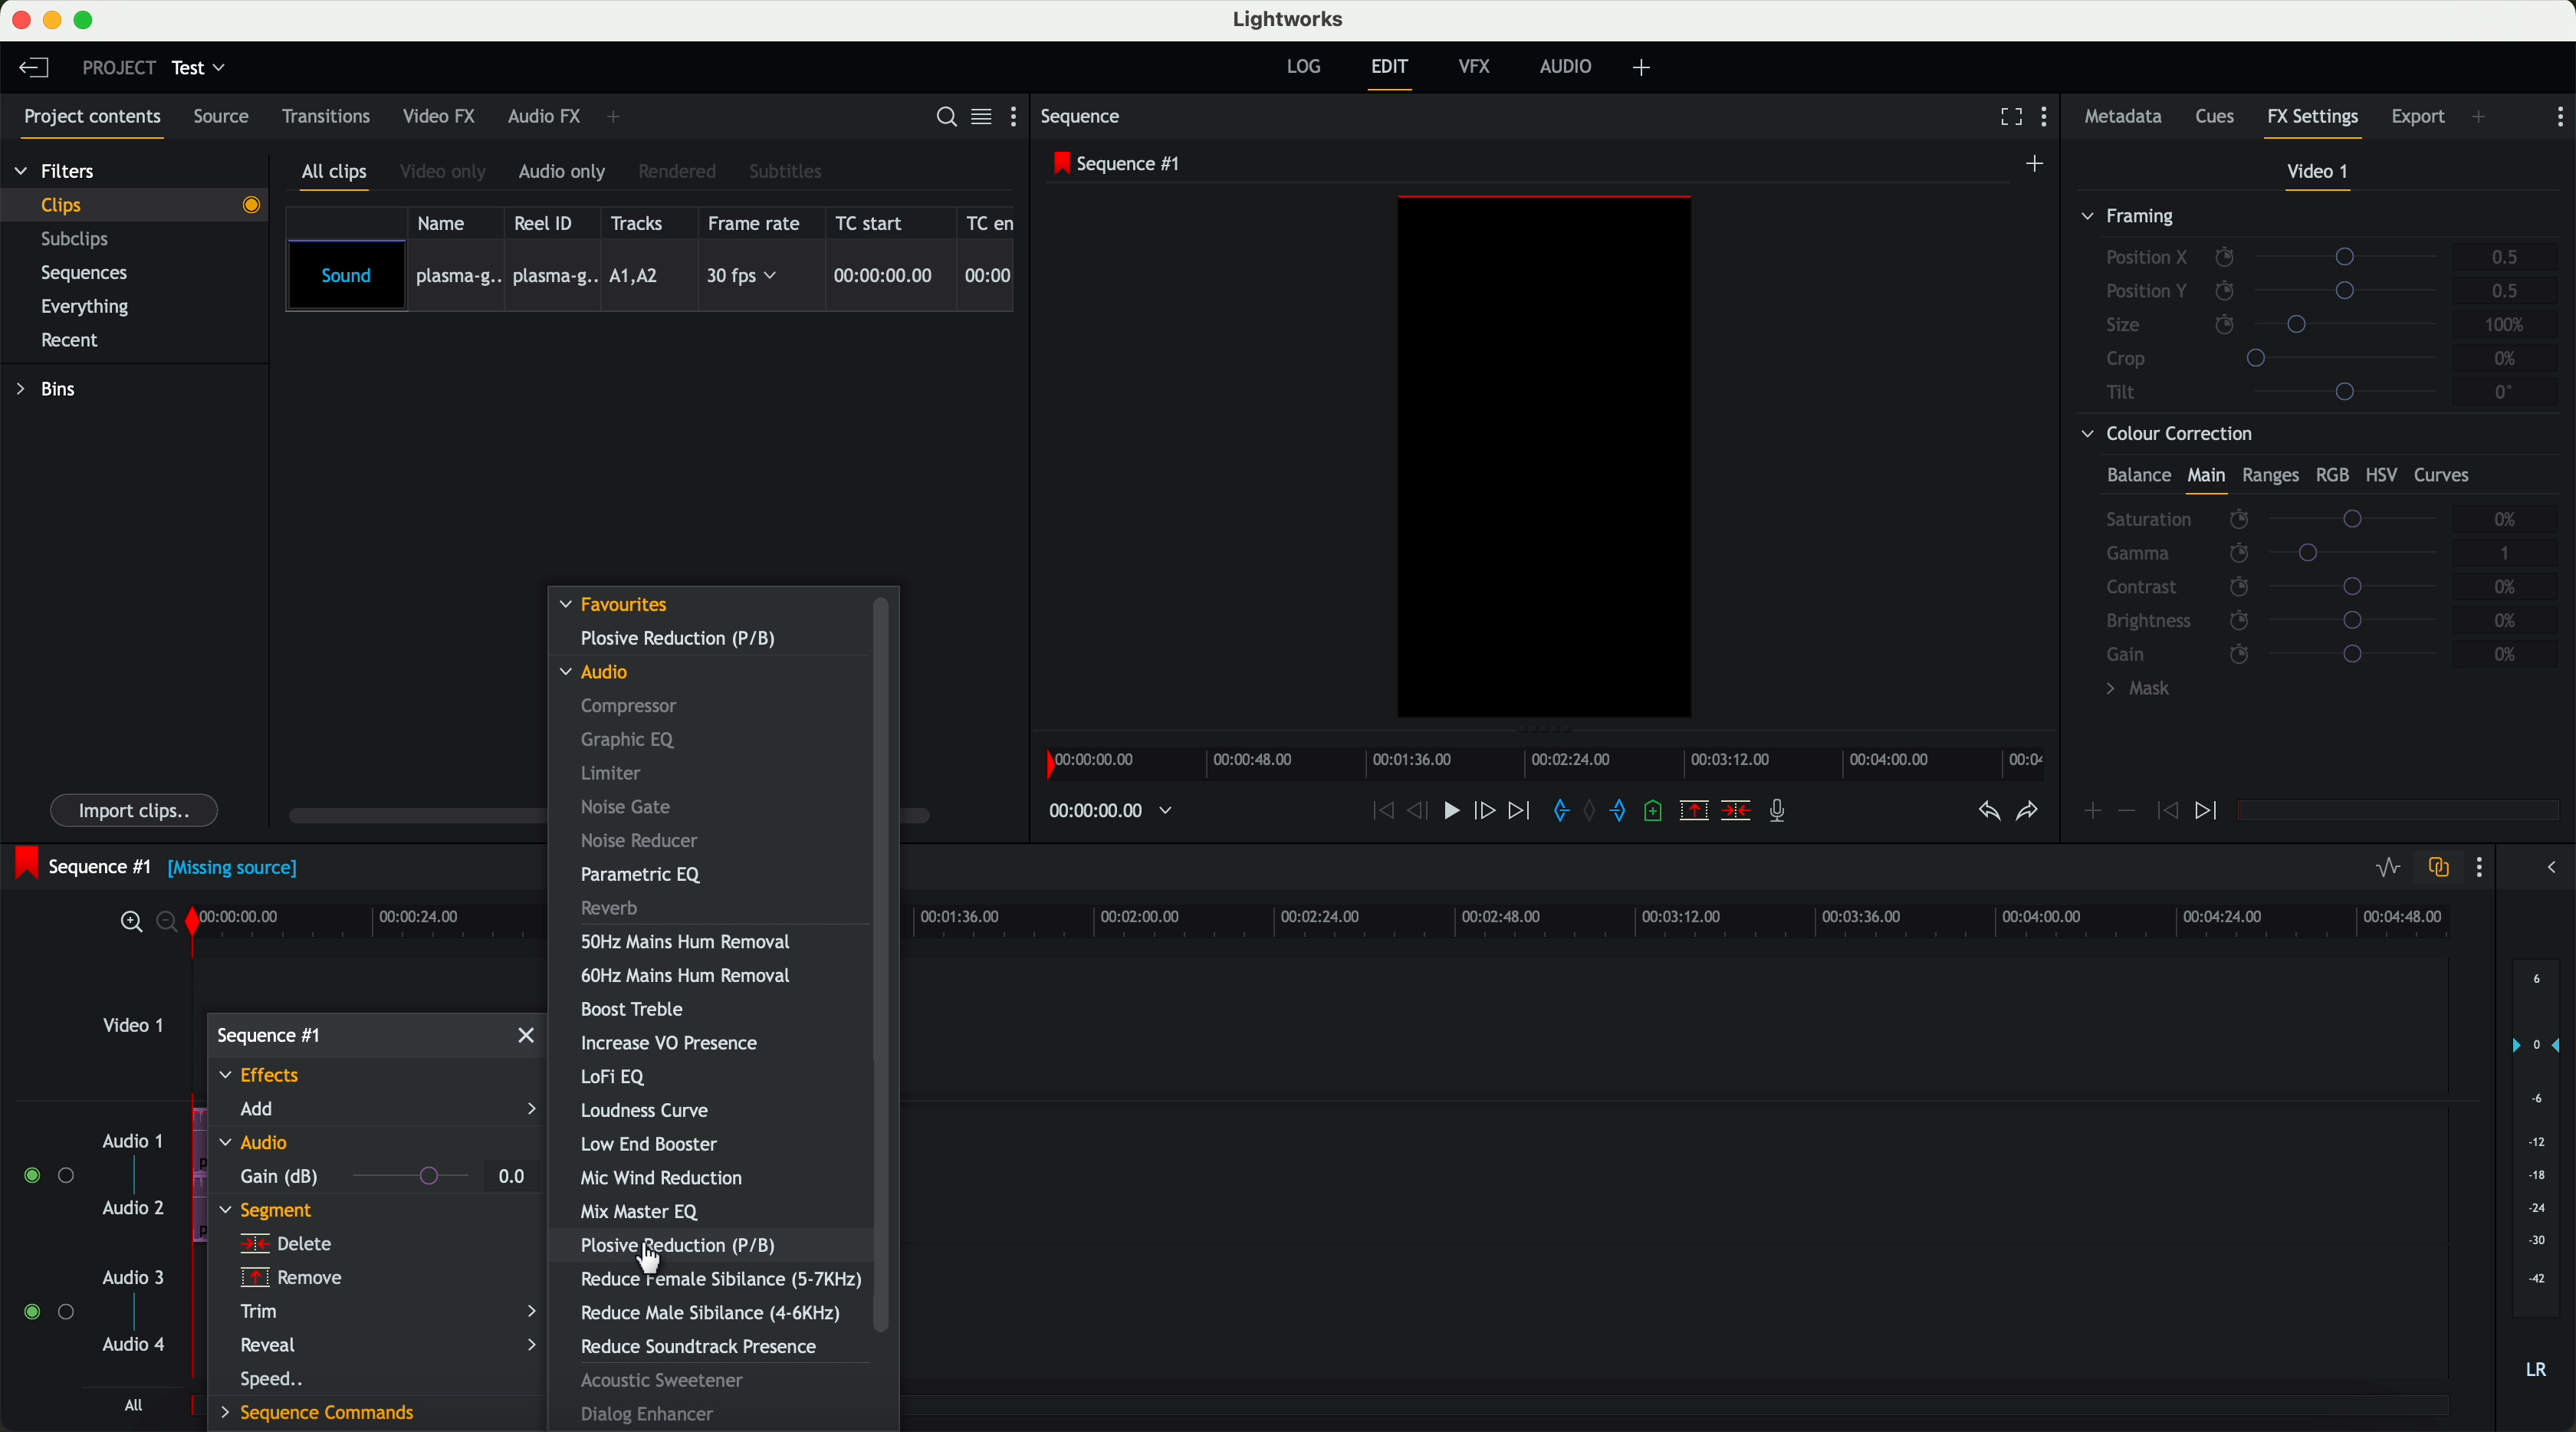 This screenshot has height=1432, width=2576. I want to click on toggle audio levels editing, so click(2387, 868).